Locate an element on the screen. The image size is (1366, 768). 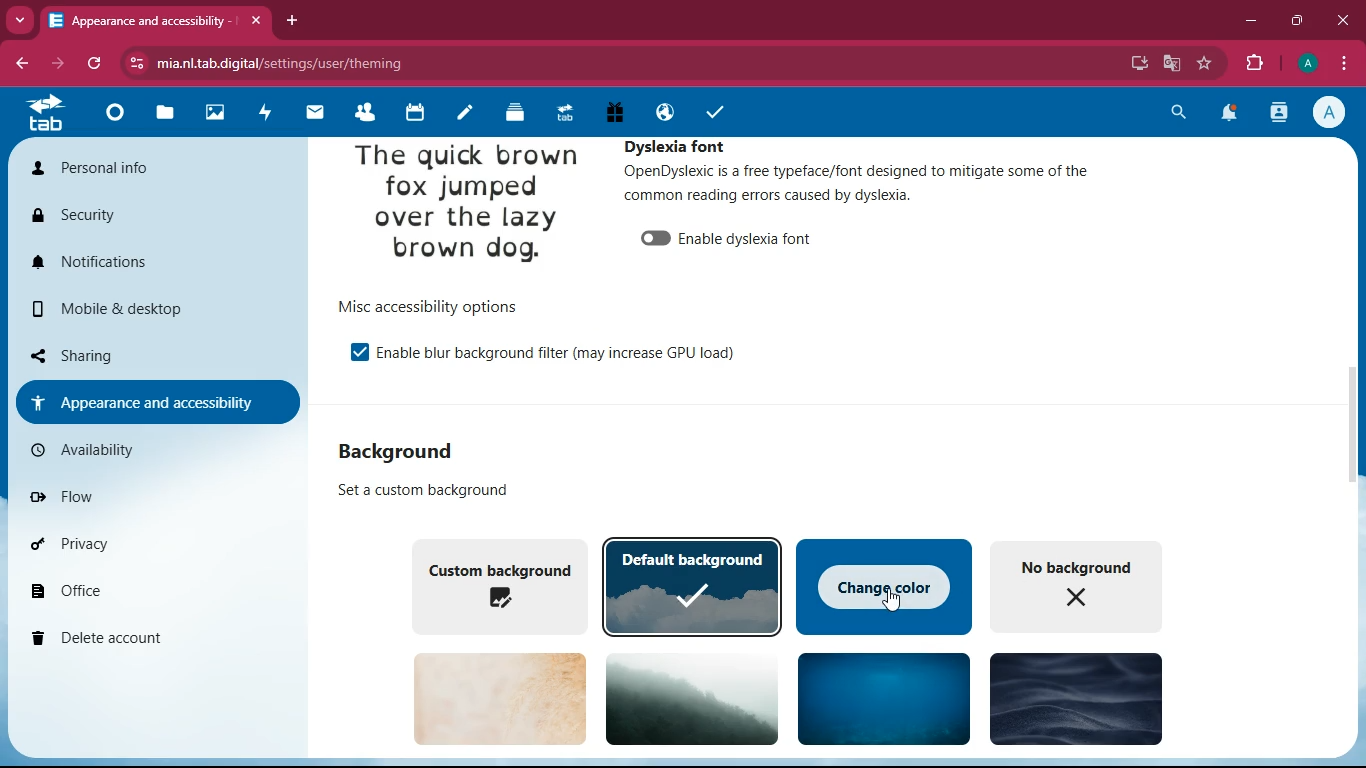
profile is located at coordinates (1333, 112).